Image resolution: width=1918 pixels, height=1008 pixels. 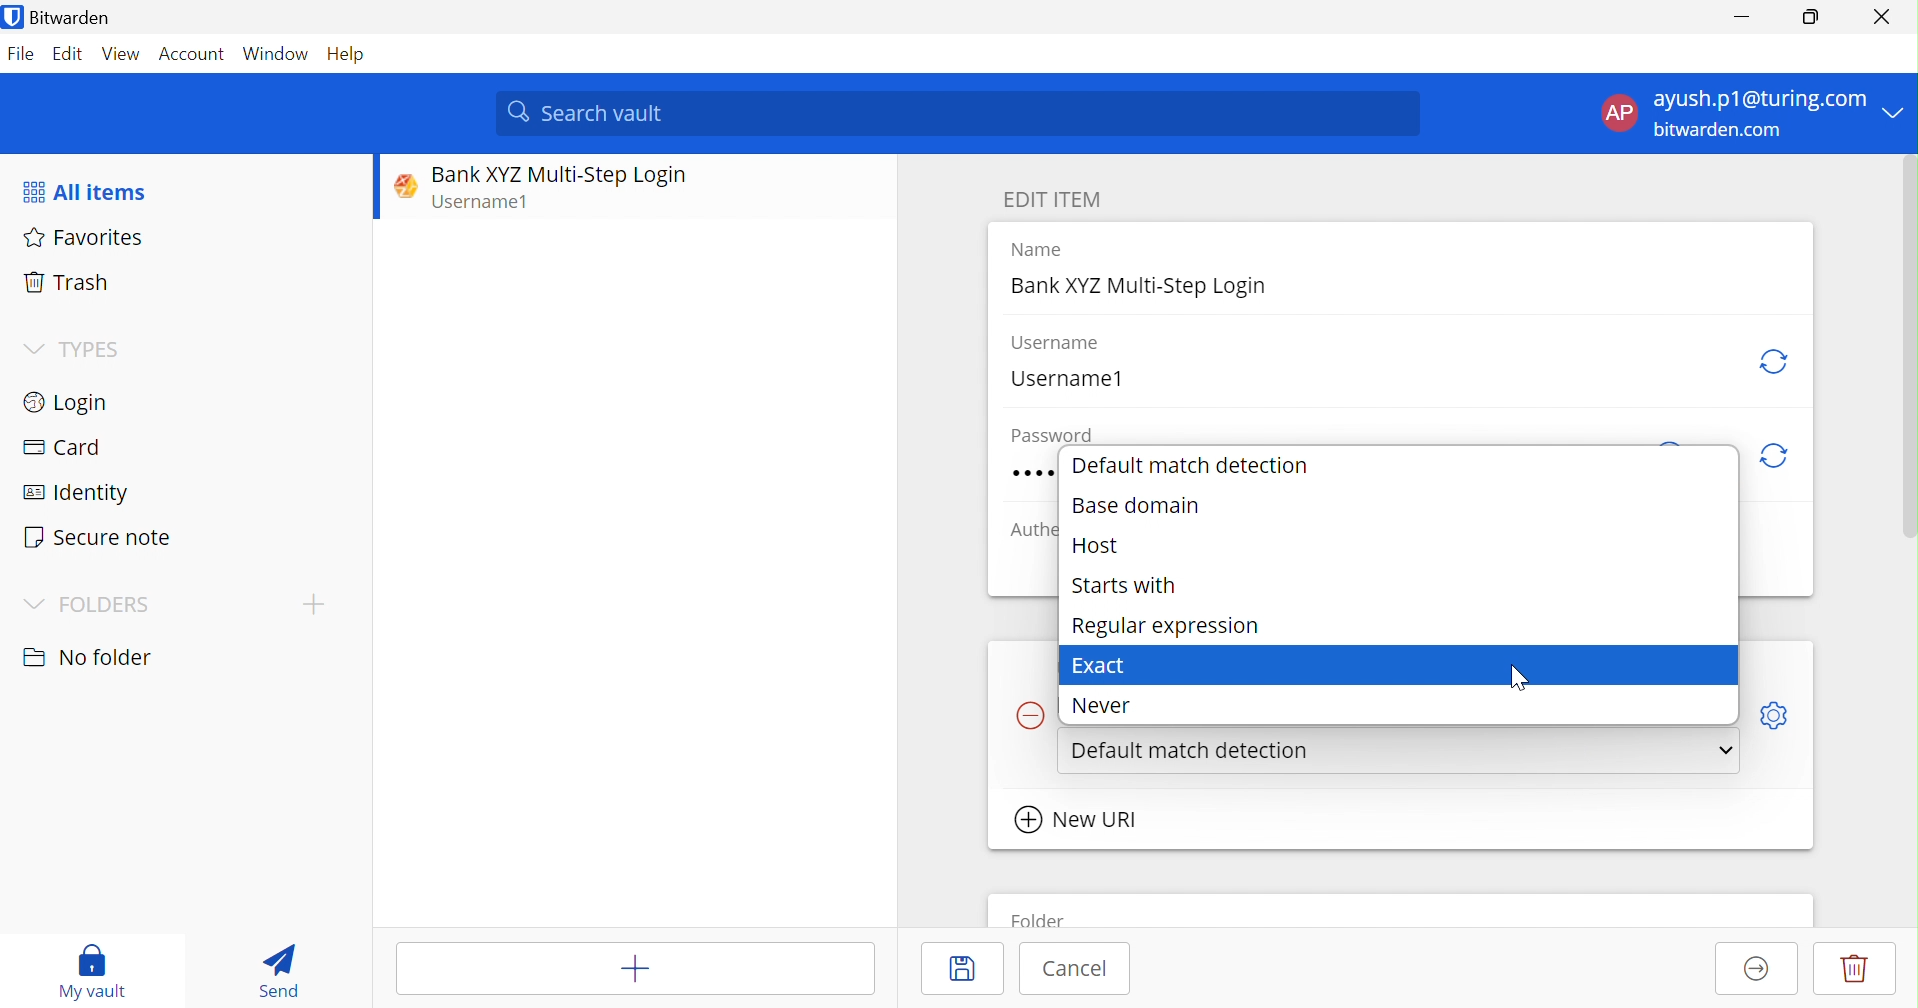 What do you see at coordinates (92, 658) in the screenshot?
I see `No folder` at bounding box center [92, 658].